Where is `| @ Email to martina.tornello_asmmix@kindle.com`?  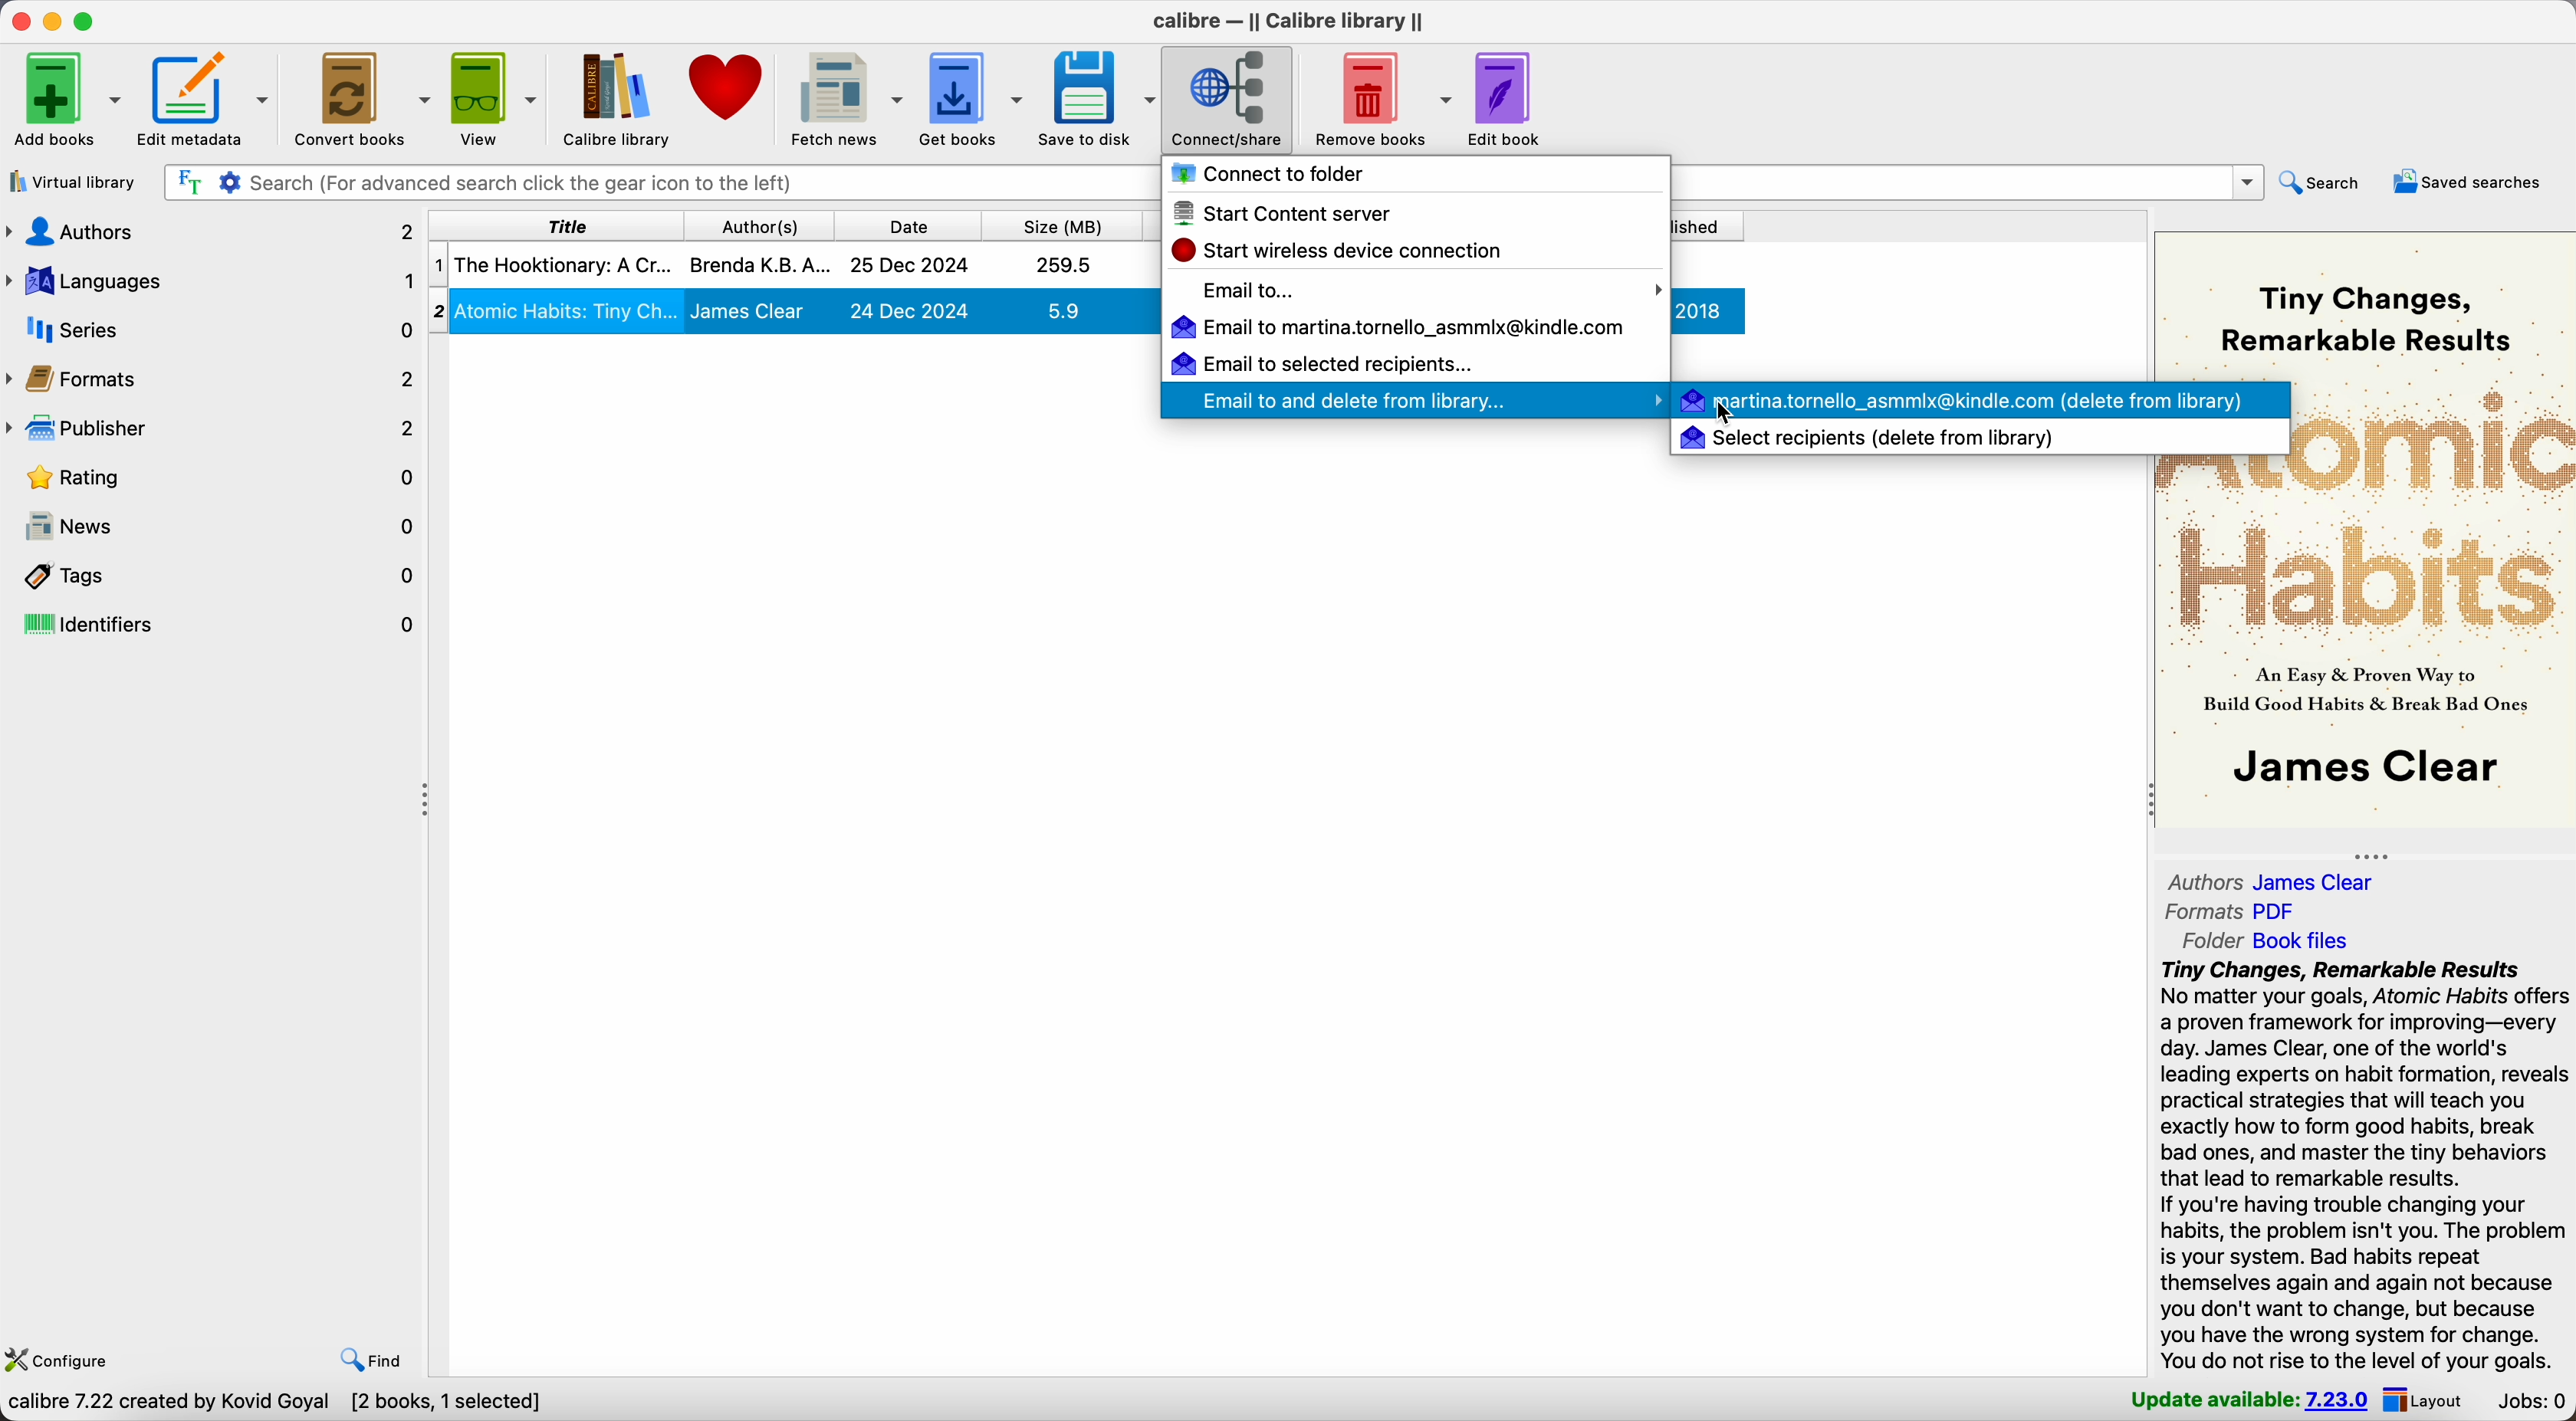
| @ Email to martina.tornello_asmmix@kindle.com is located at coordinates (1403, 328).